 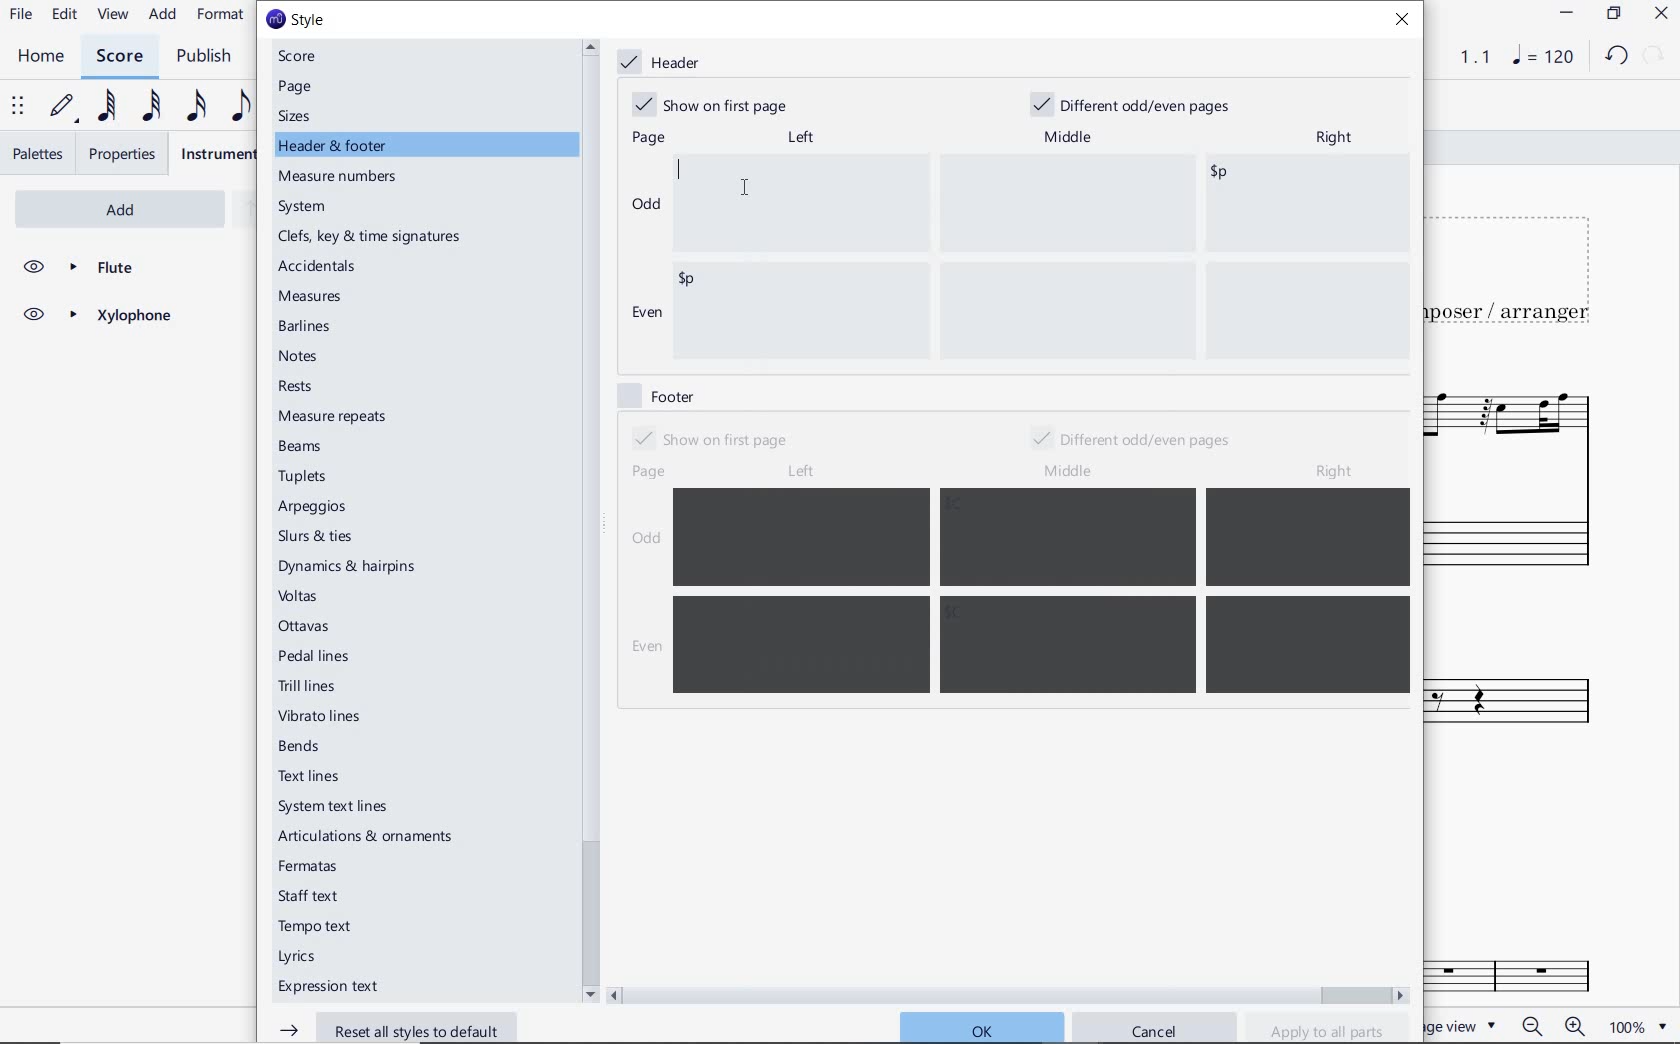 I want to click on right, so click(x=1339, y=471).